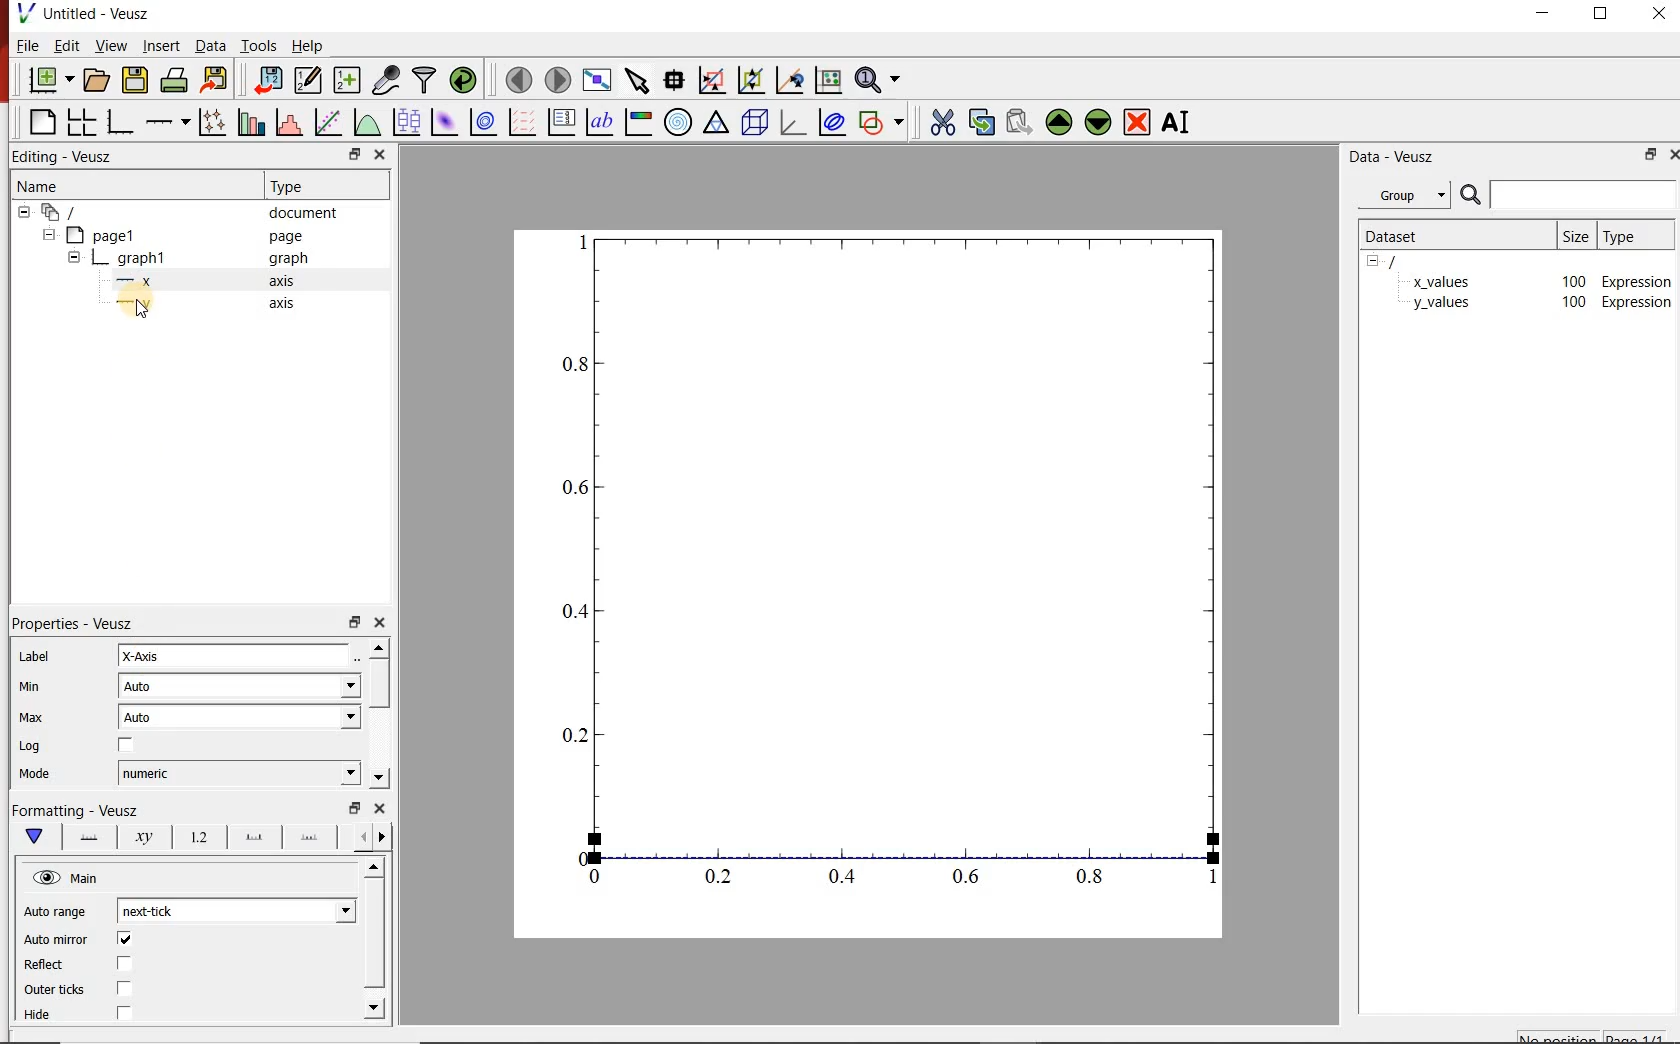 This screenshot has width=1680, height=1044. I want to click on add axis on the plot, so click(168, 122).